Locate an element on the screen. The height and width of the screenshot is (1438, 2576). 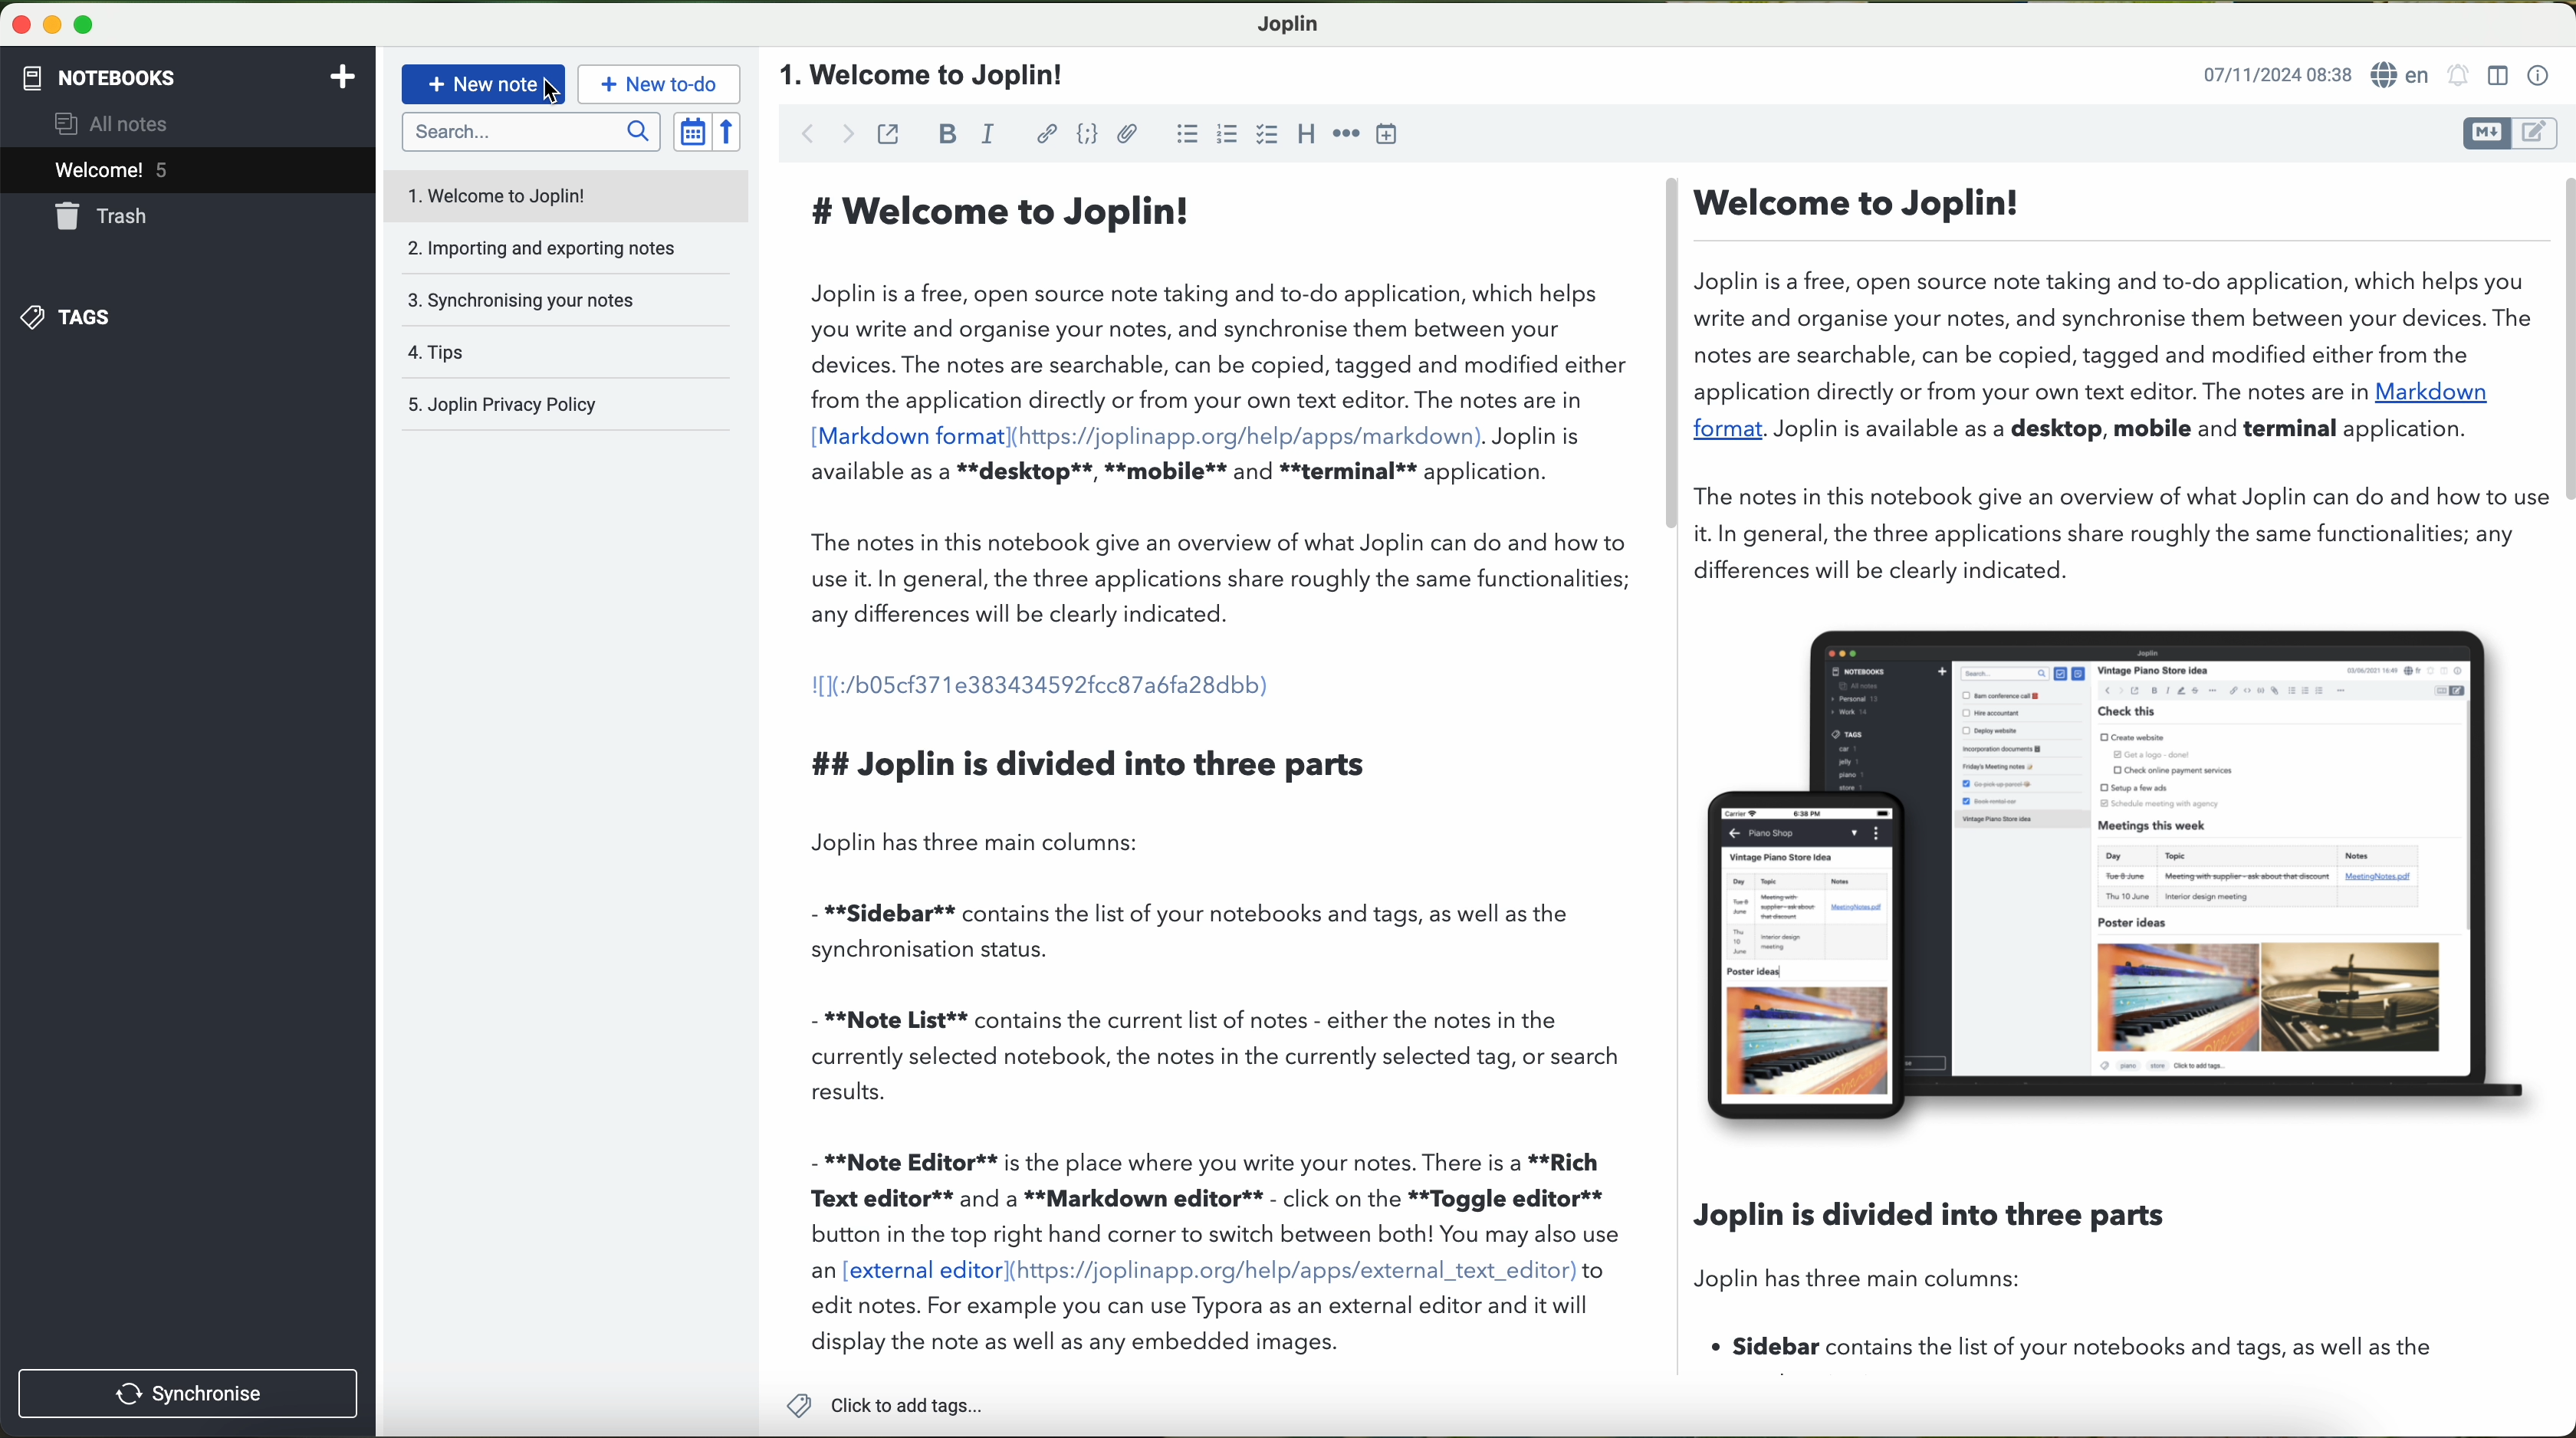
heading is located at coordinates (1304, 132).